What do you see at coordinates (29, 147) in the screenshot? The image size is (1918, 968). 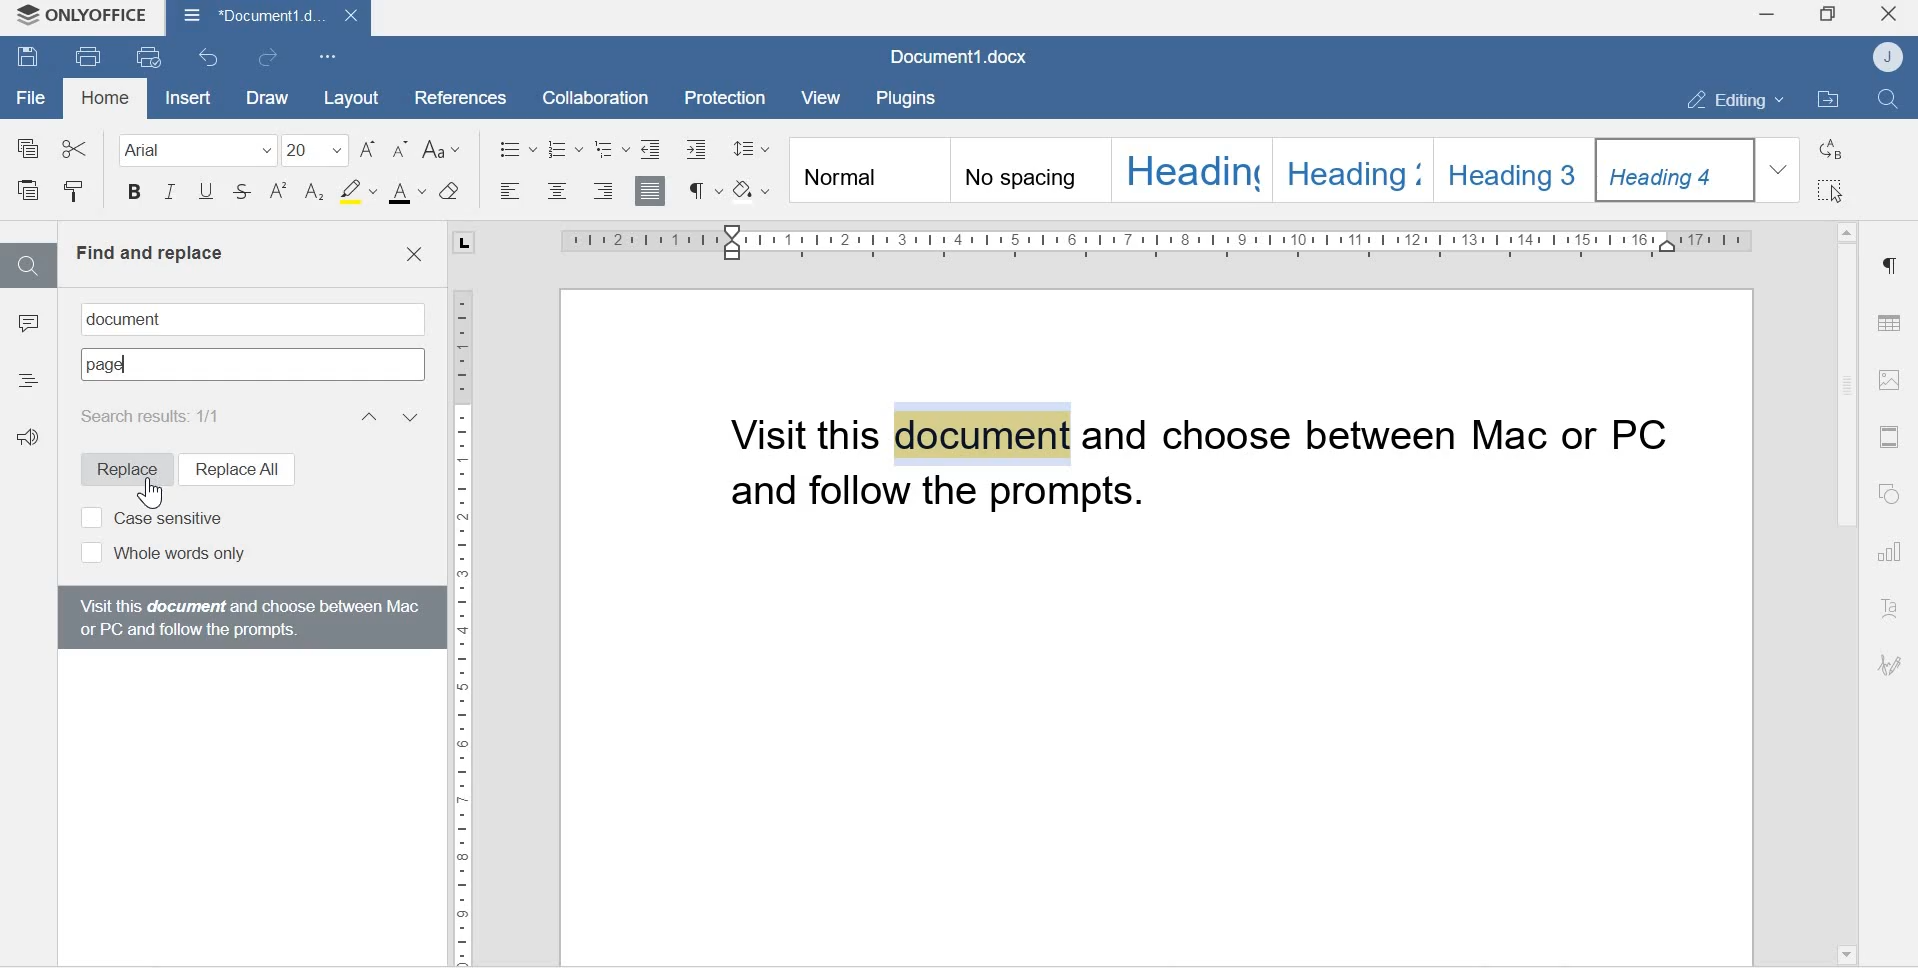 I see `Copy` at bounding box center [29, 147].